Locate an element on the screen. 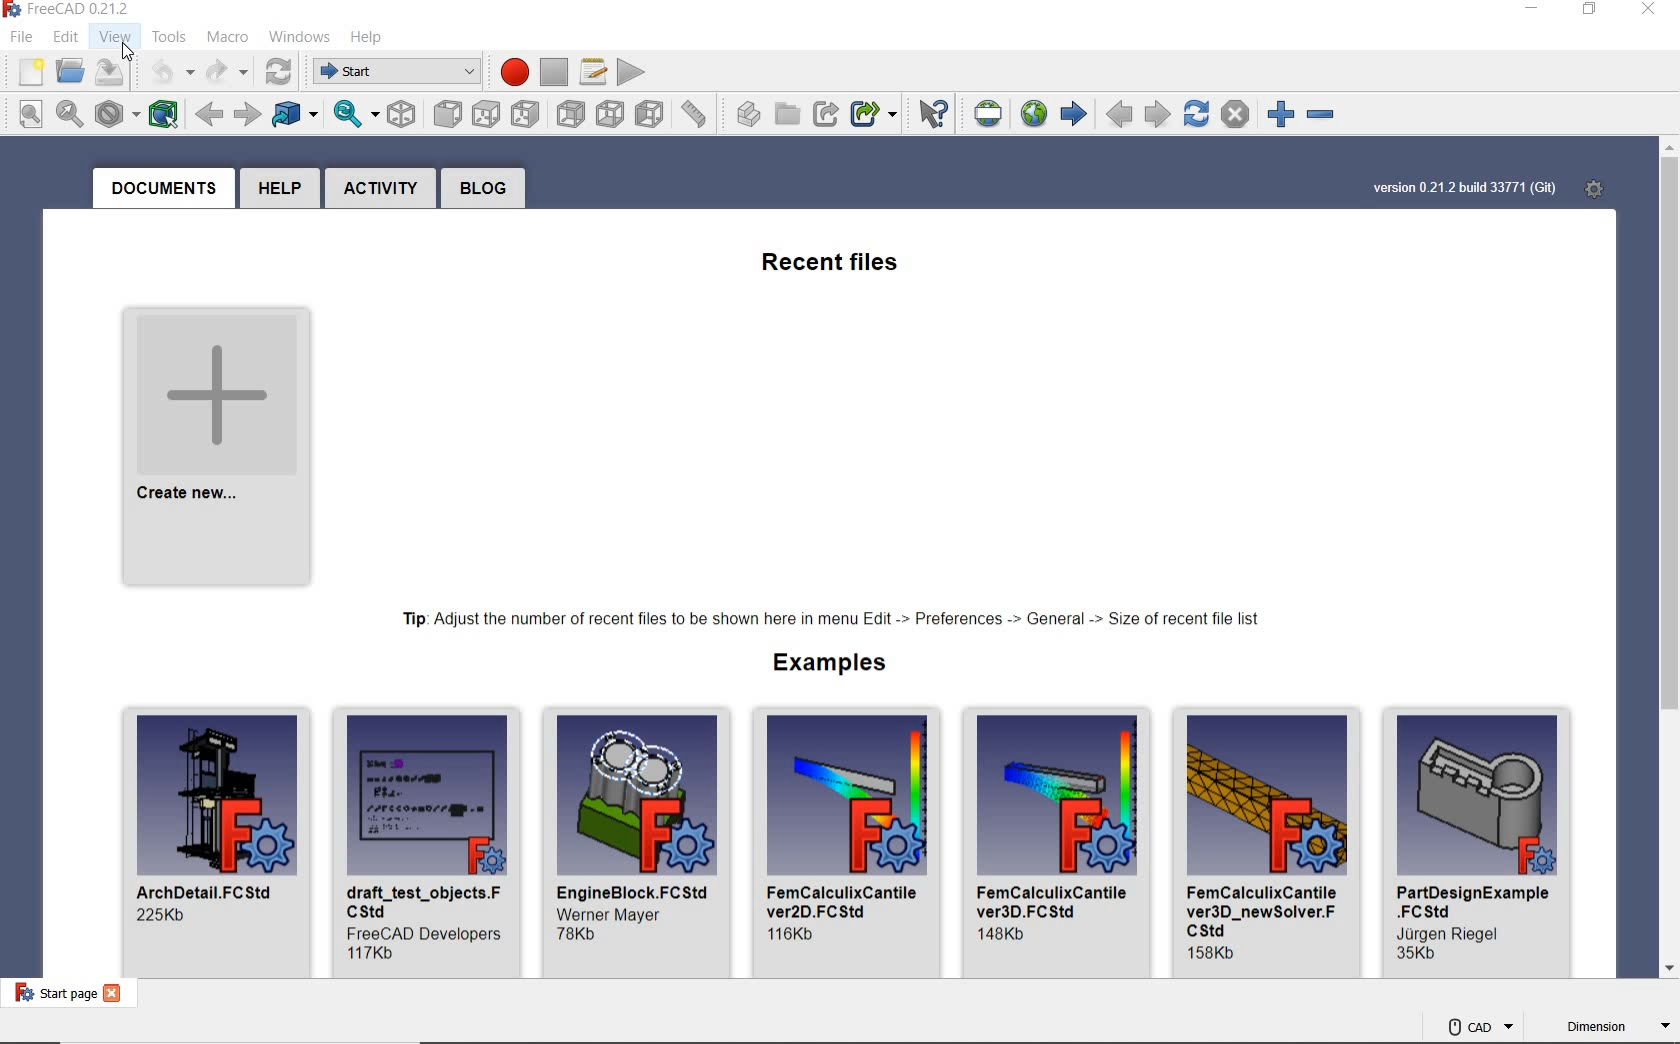  help is located at coordinates (367, 39).